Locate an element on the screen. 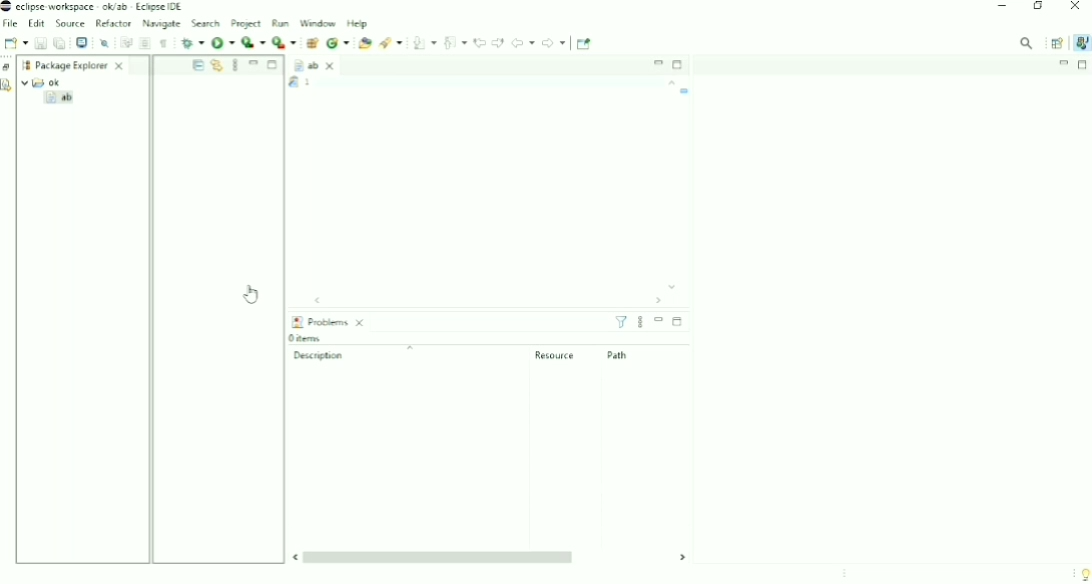  Tip of the day is located at coordinates (1080, 572).